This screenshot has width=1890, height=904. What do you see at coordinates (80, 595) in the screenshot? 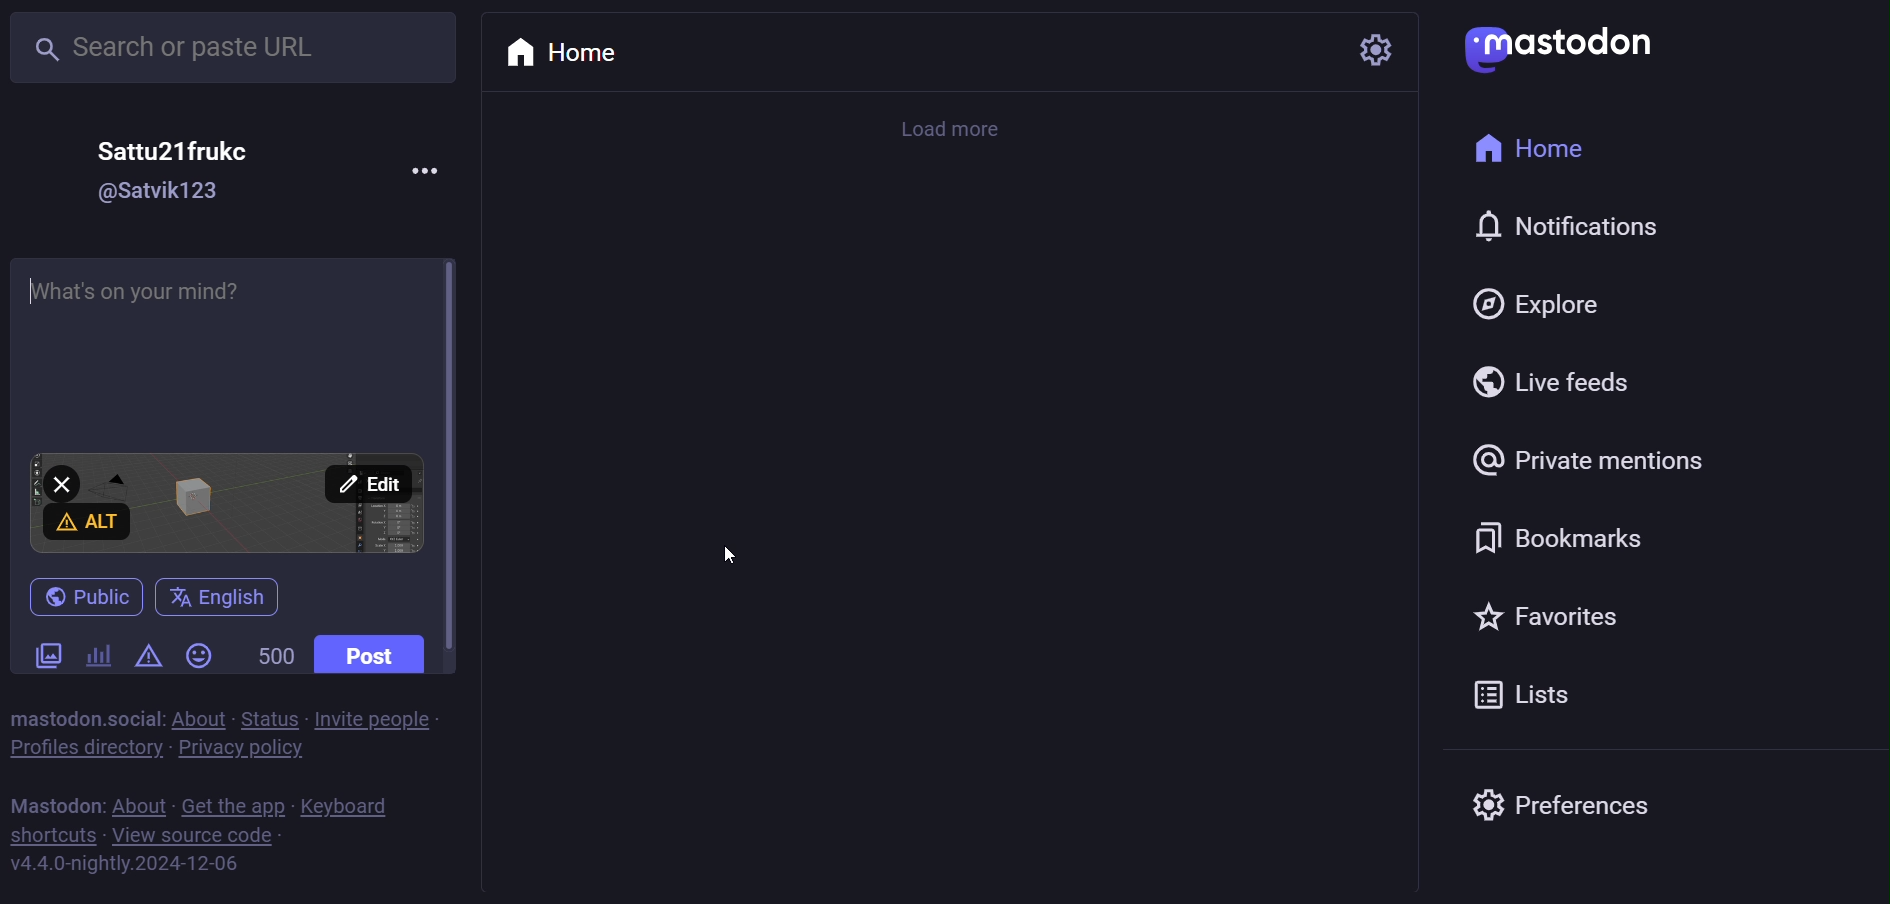
I see `publish` at bounding box center [80, 595].